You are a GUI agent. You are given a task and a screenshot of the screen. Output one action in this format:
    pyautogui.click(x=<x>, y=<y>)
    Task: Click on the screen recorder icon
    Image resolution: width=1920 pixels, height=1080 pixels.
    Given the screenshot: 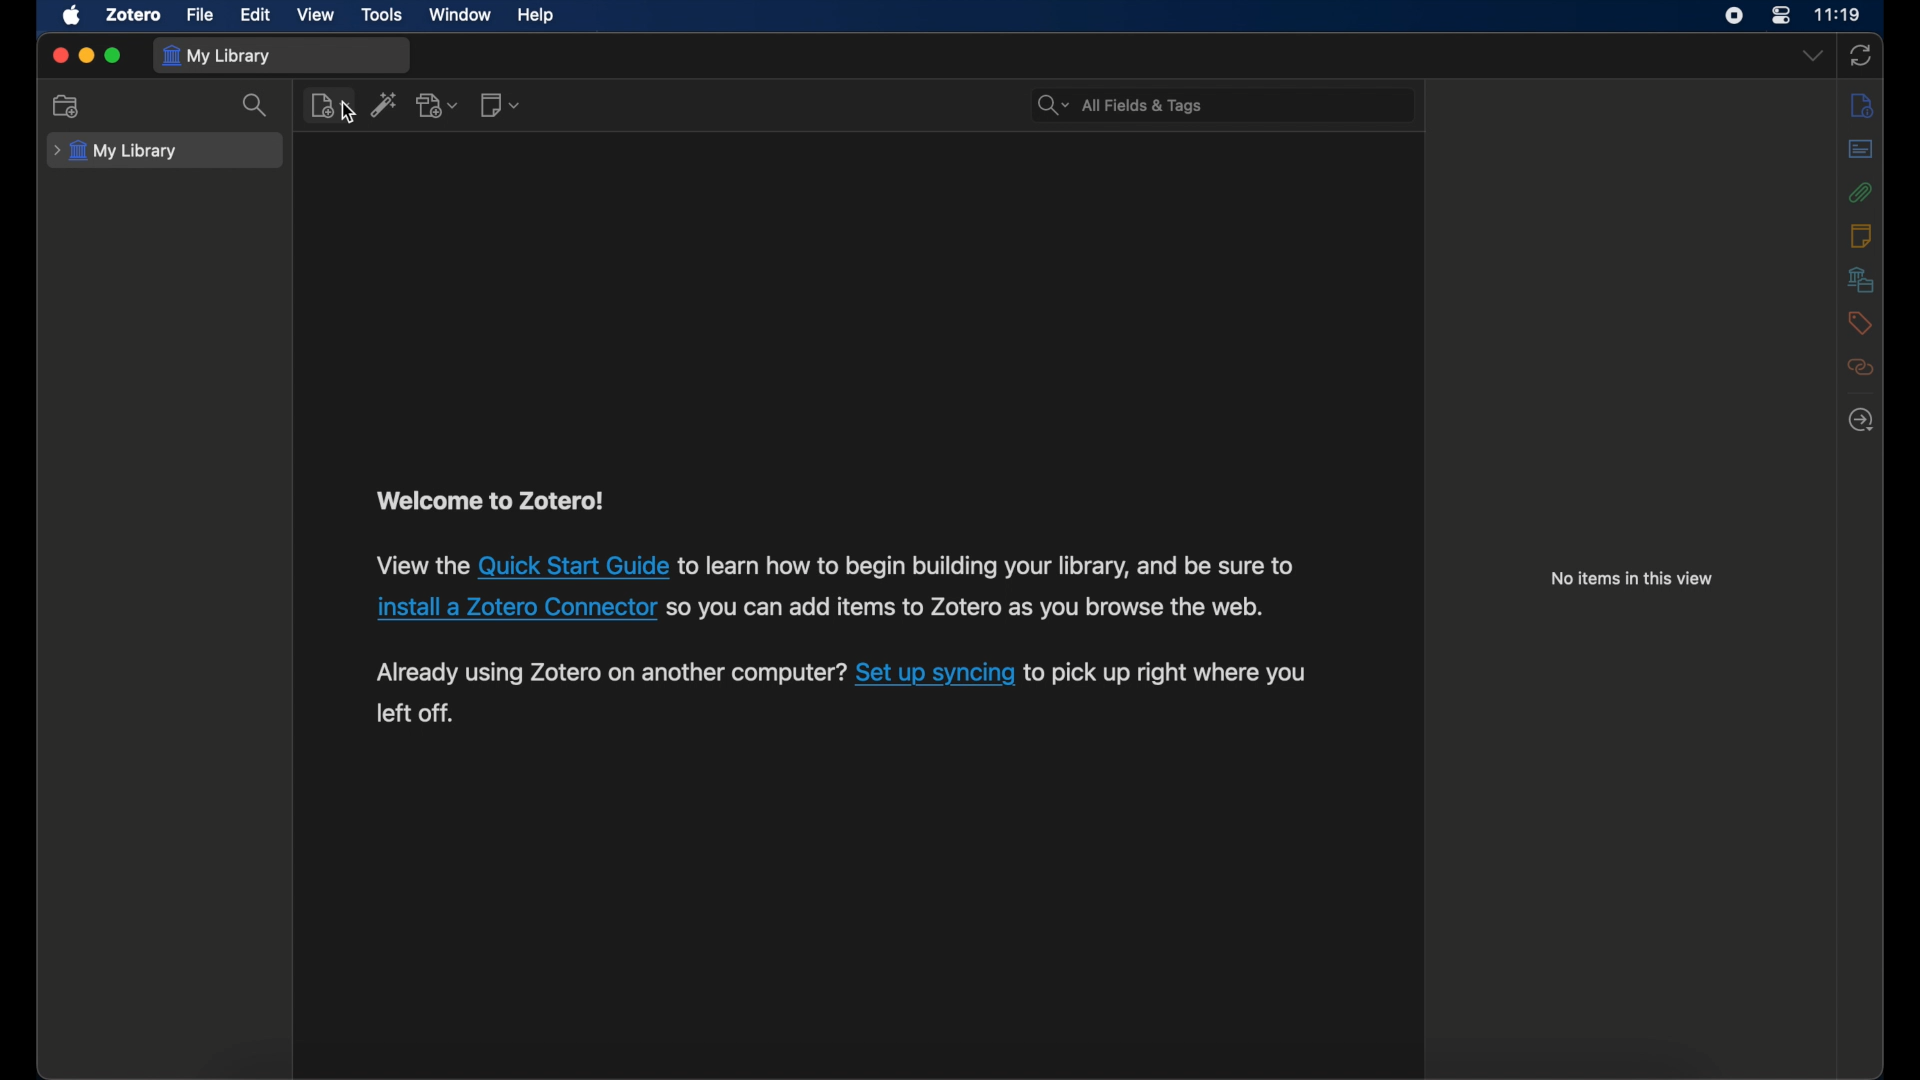 What is the action you would take?
    pyautogui.click(x=1733, y=15)
    